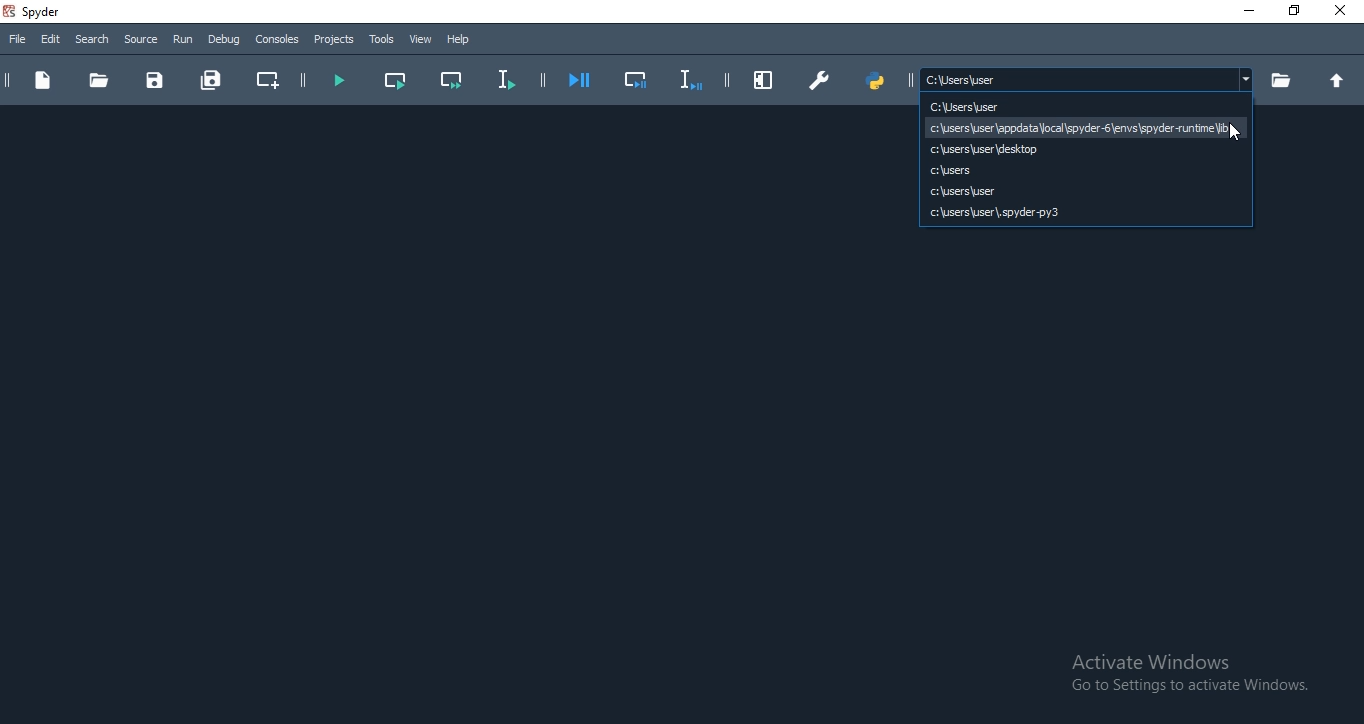 The image size is (1364, 724). Describe the element at coordinates (338, 81) in the screenshot. I see `run file` at that location.